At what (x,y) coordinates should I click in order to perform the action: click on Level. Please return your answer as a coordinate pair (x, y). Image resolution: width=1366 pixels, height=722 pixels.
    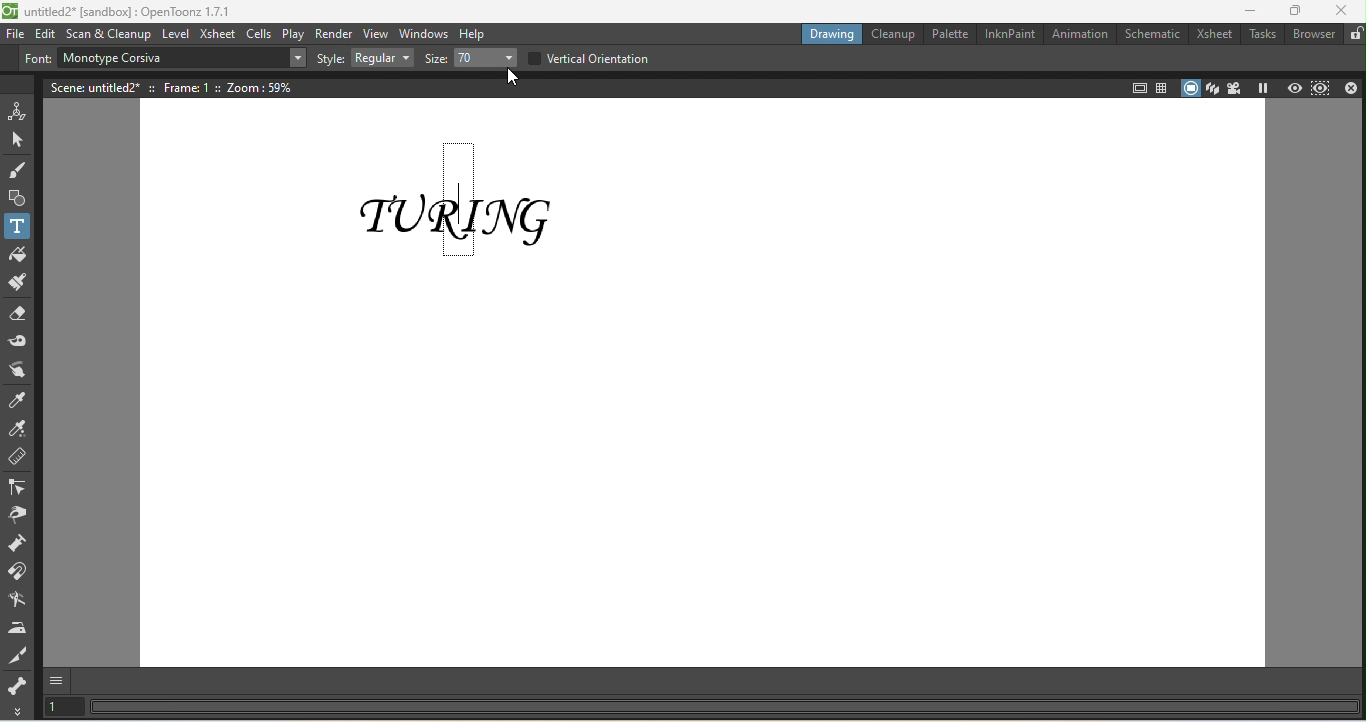
    Looking at the image, I should click on (177, 35).